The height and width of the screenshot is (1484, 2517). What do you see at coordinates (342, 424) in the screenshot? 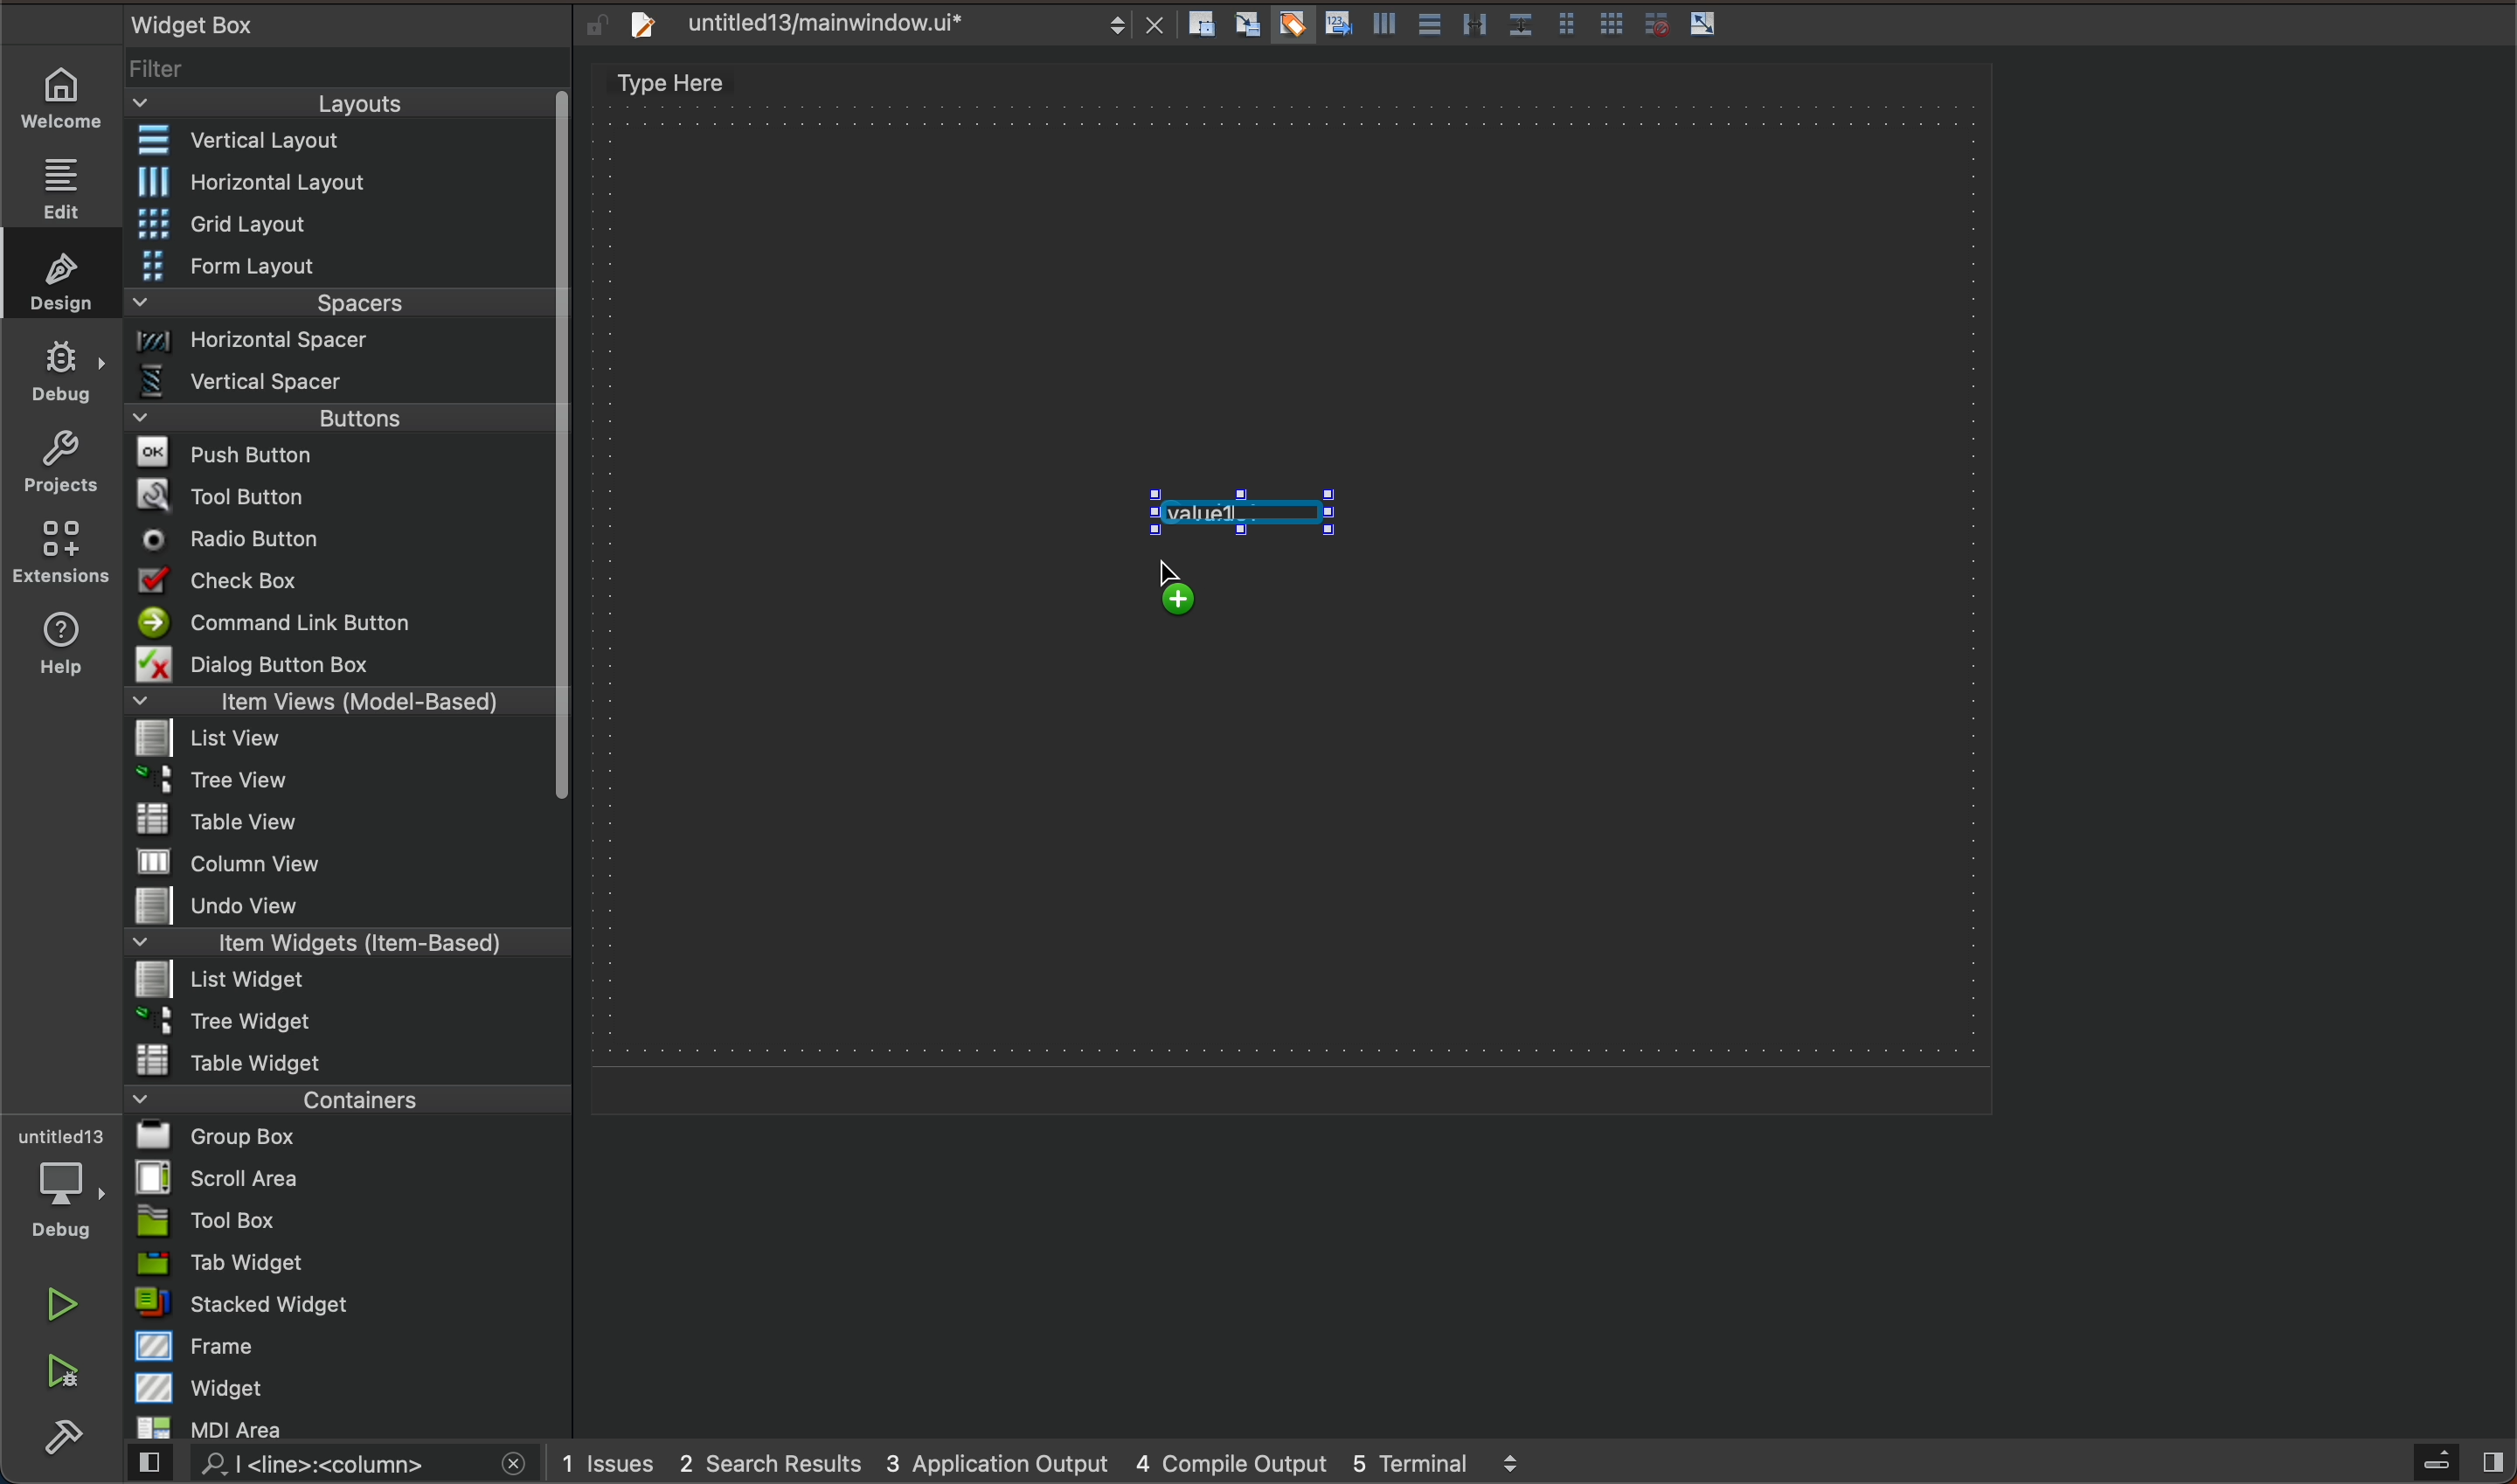
I see `` at bounding box center [342, 424].